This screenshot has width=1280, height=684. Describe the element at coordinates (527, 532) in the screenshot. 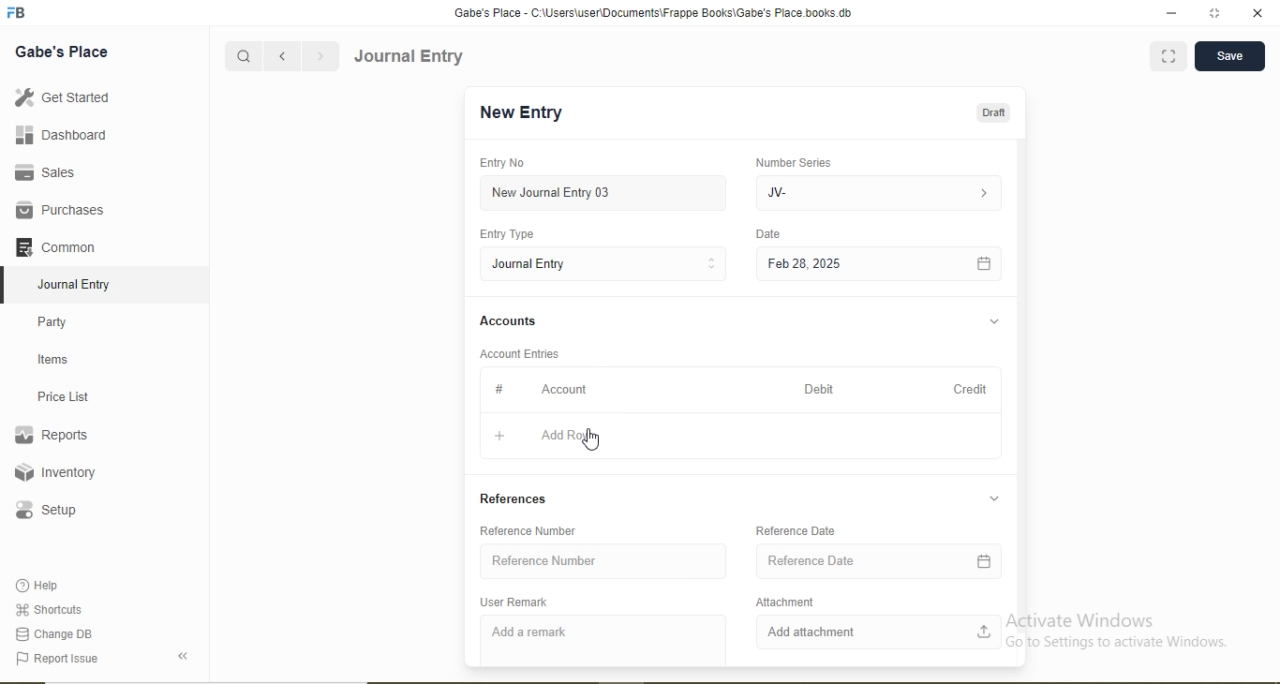

I see `Reference Number` at that location.